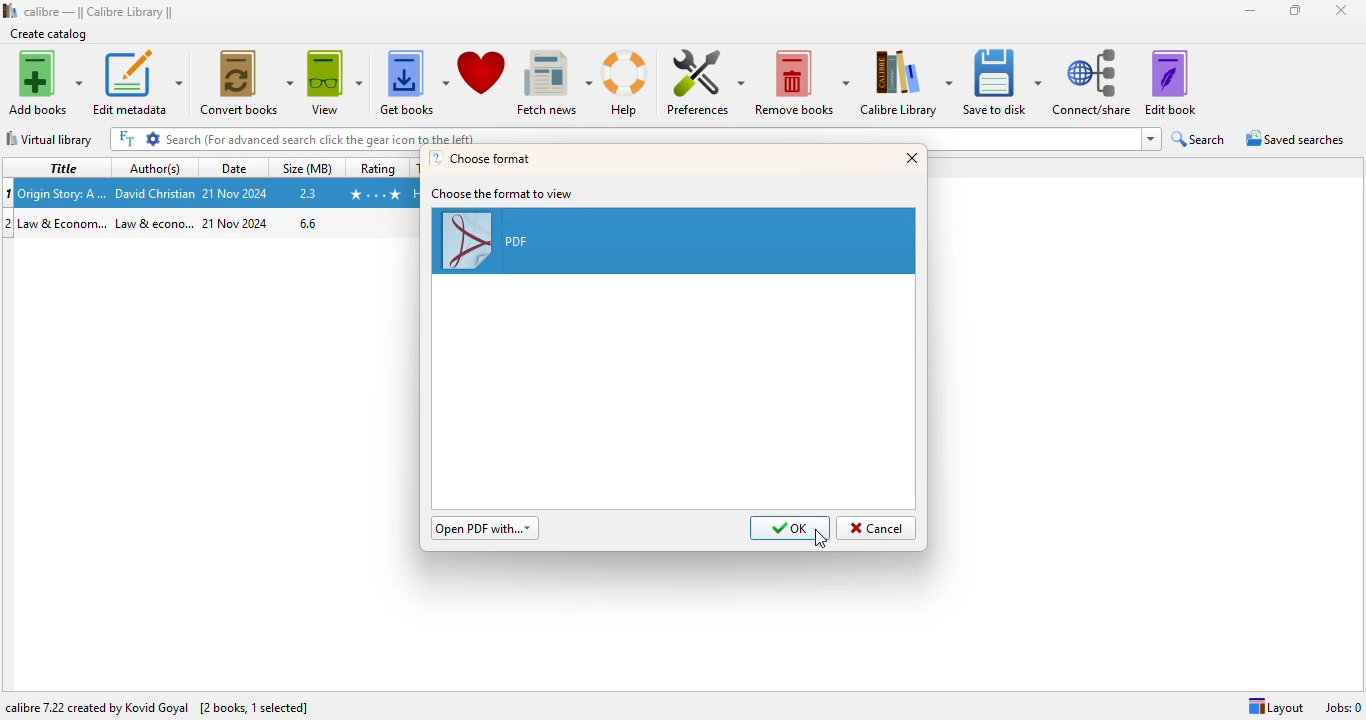  Describe the element at coordinates (1170, 83) in the screenshot. I see `edit book` at that location.